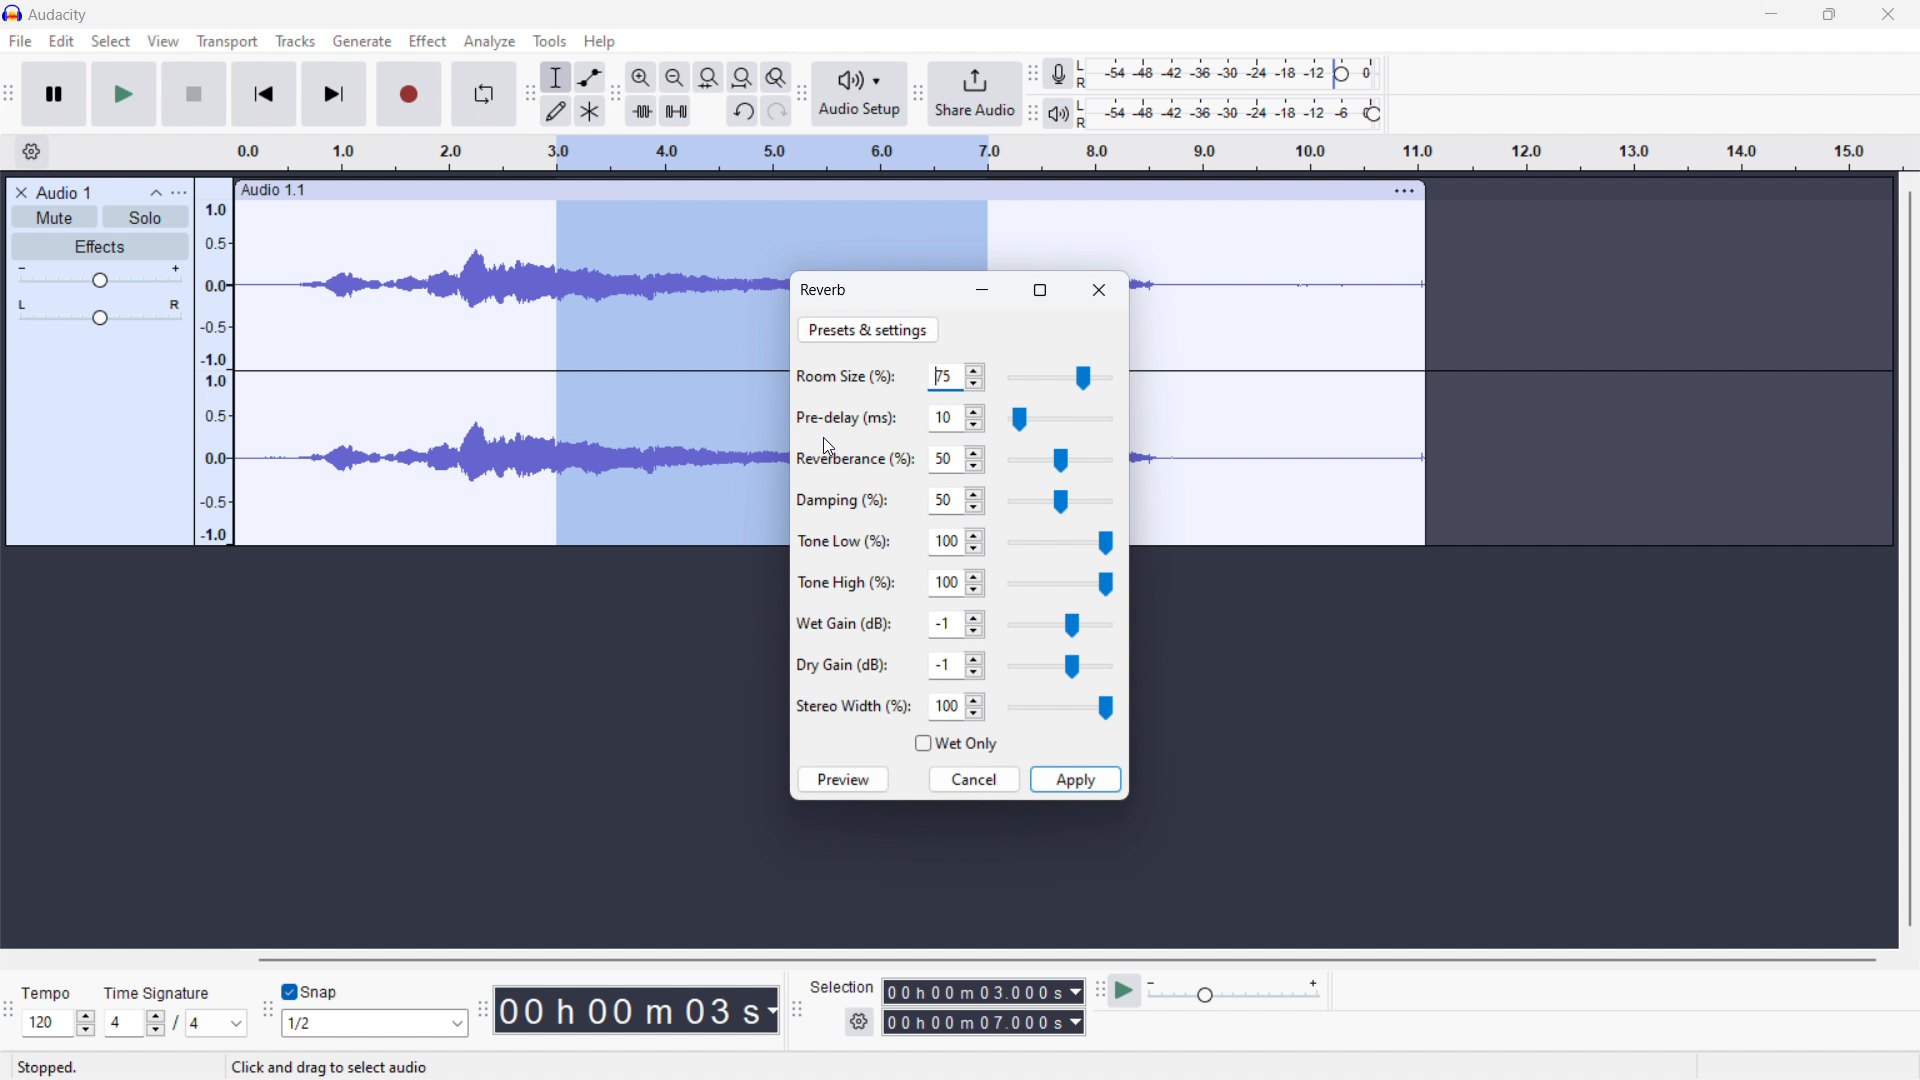 The height and width of the screenshot is (1080, 1920). What do you see at coordinates (958, 500) in the screenshot?
I see `50` at bounding box center [958, 500].